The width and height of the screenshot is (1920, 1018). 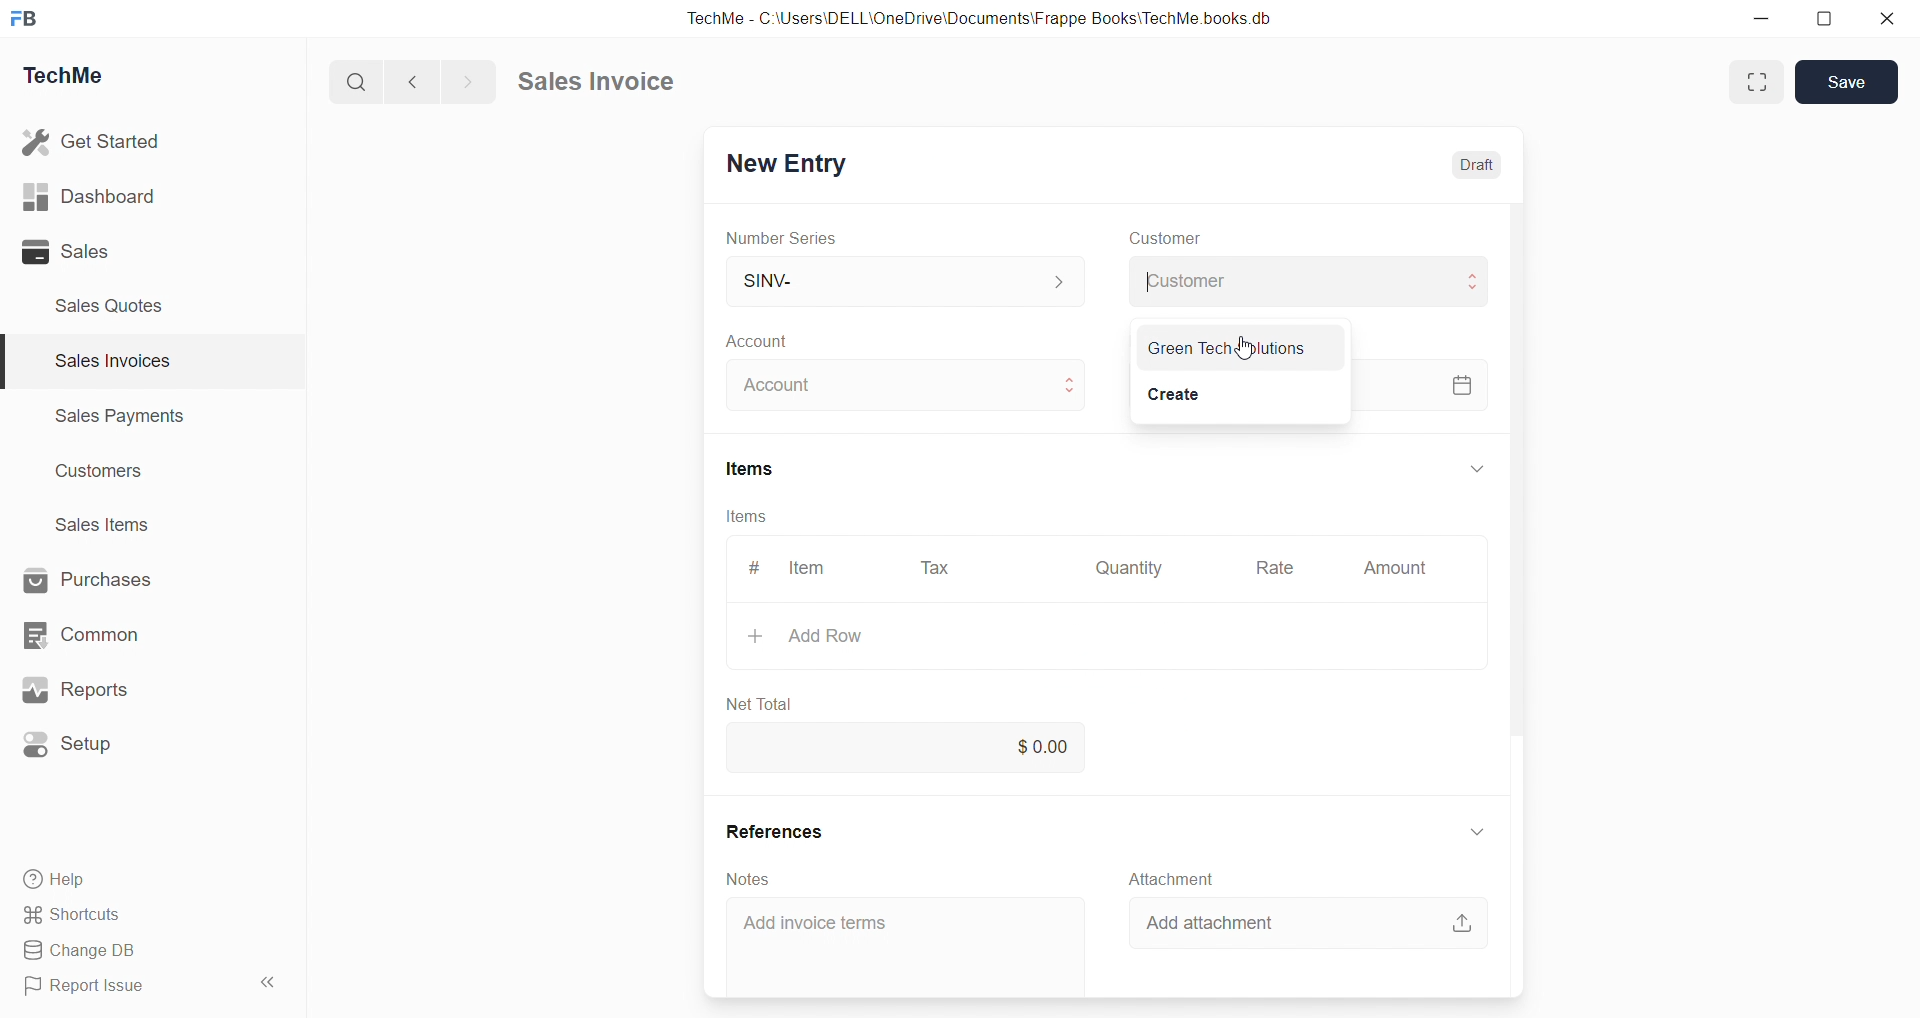 I want to click on Customer, so click(x=1166, y=238).